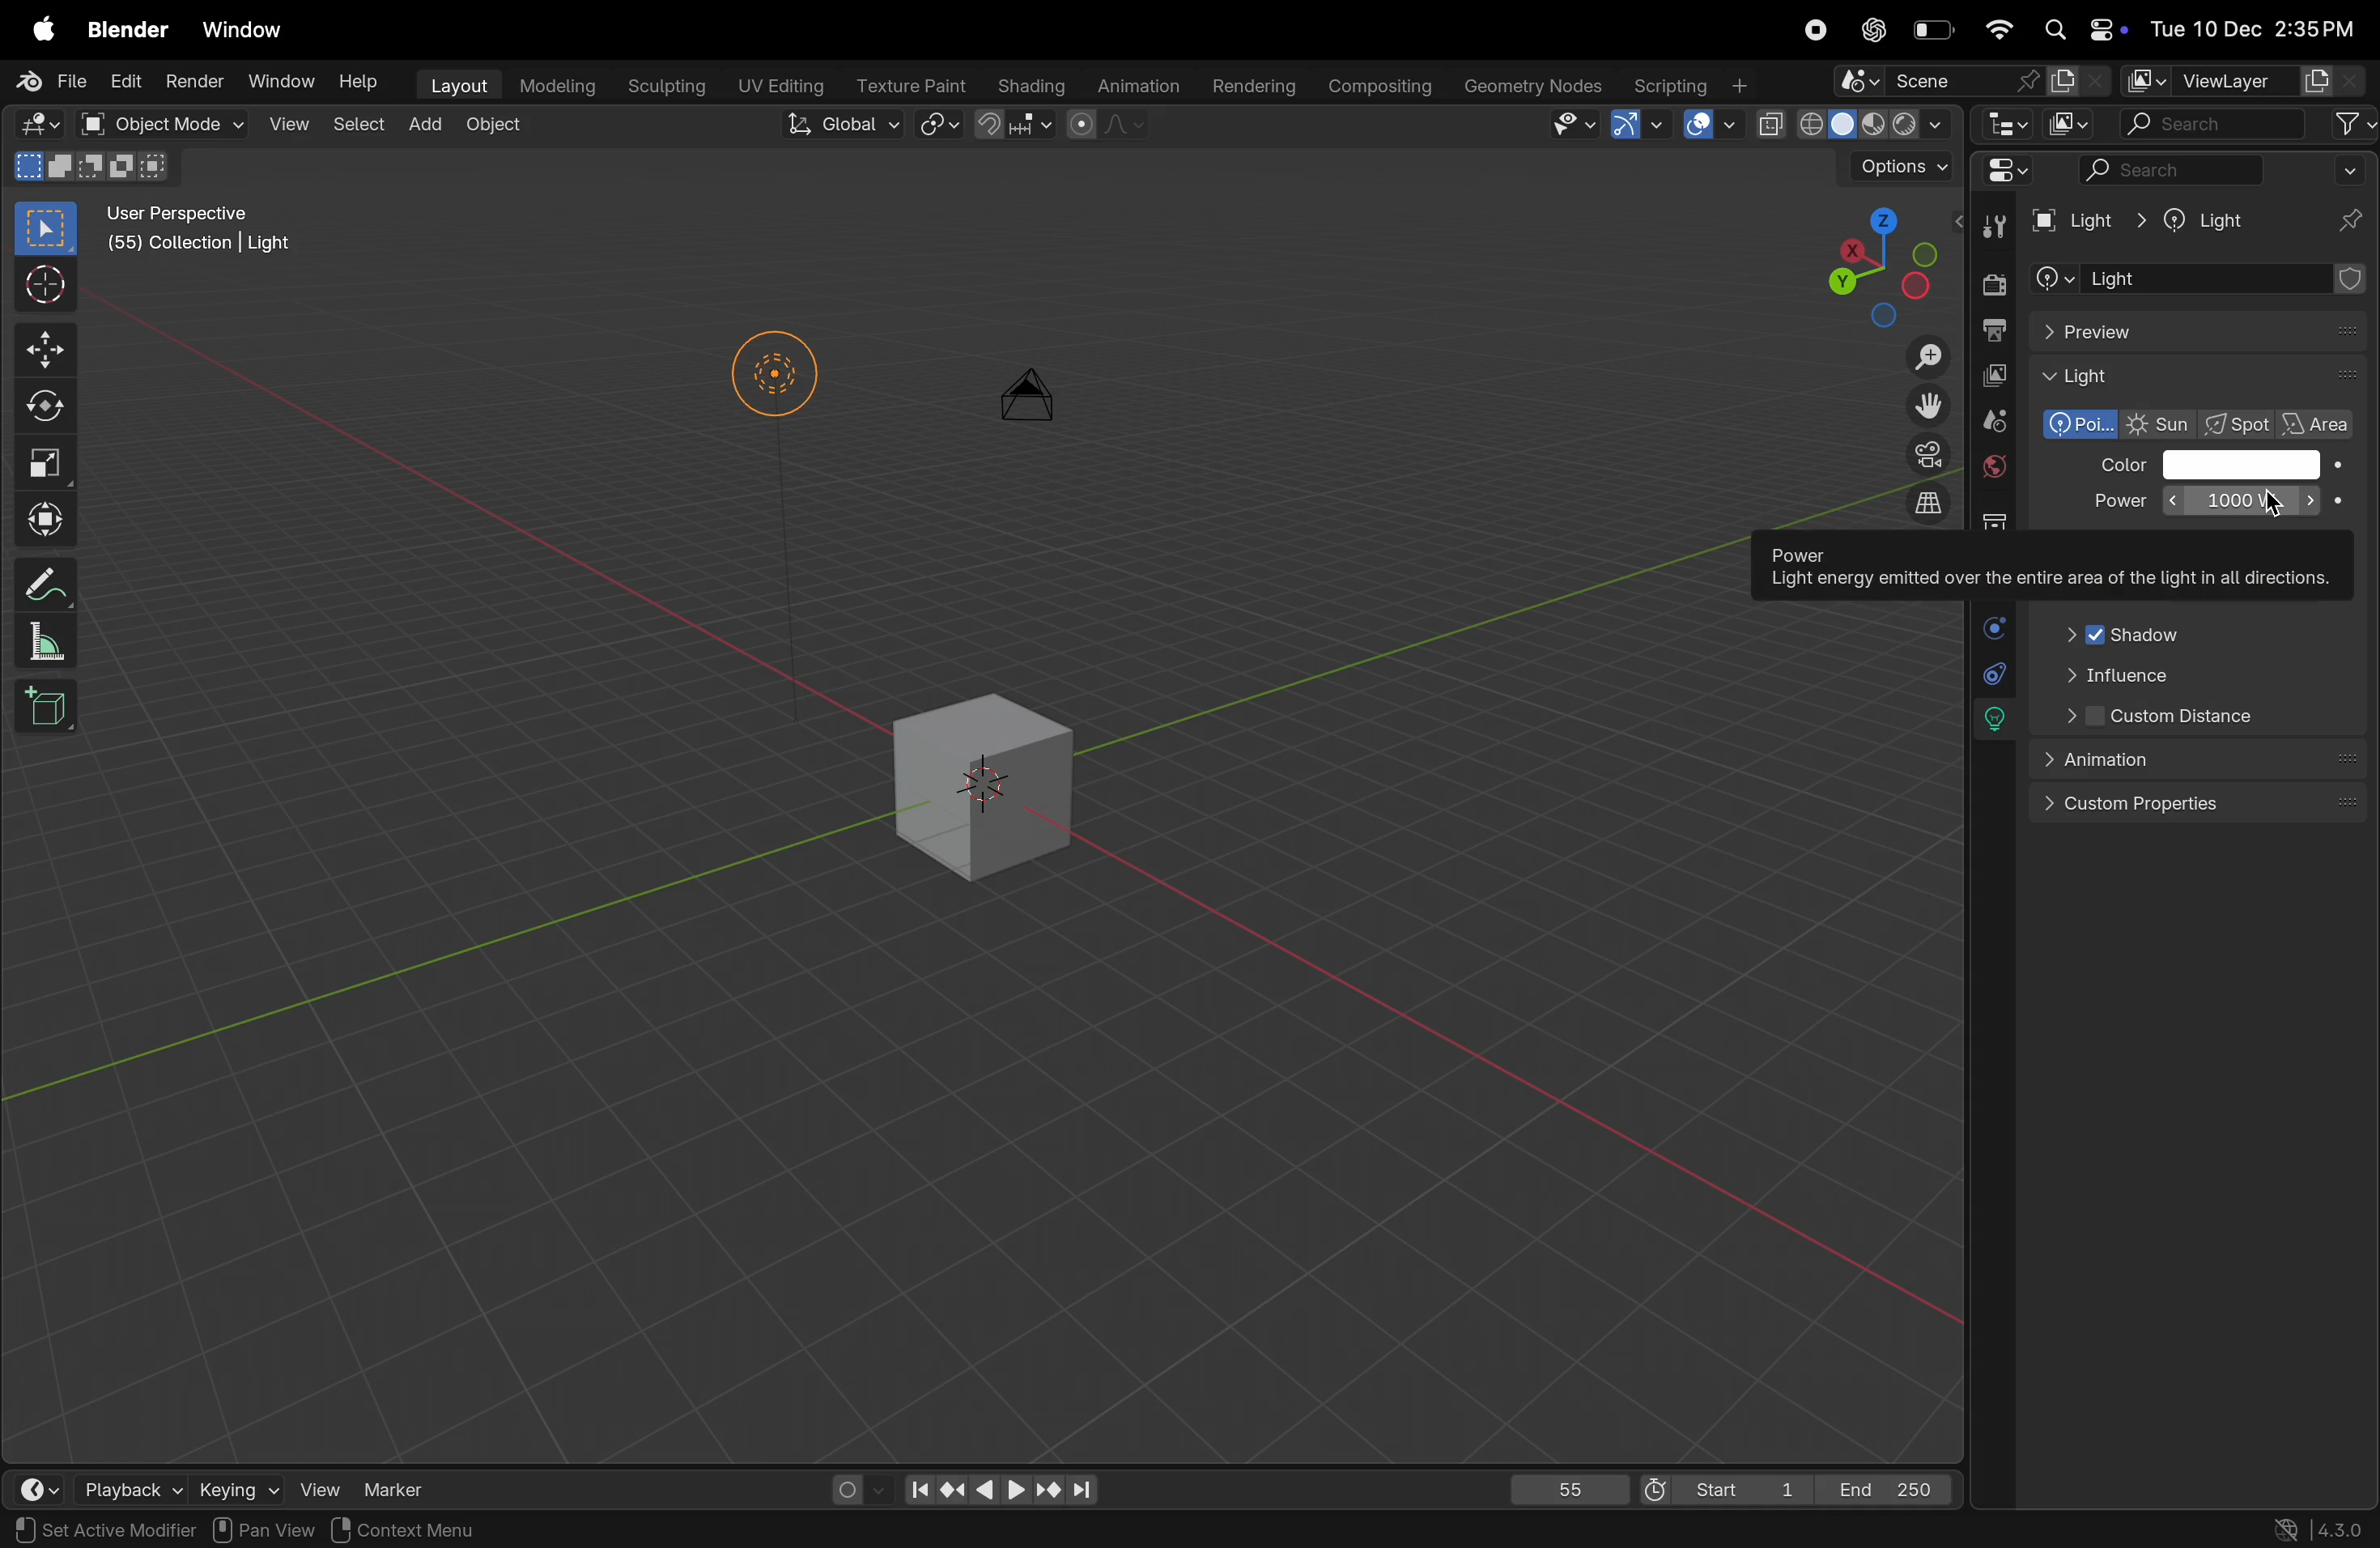 The width and height of the screenshot is (2380, 1548). Describe the element at coordinates (1387, 83) in the screenshot. I see `compsing` at that location.